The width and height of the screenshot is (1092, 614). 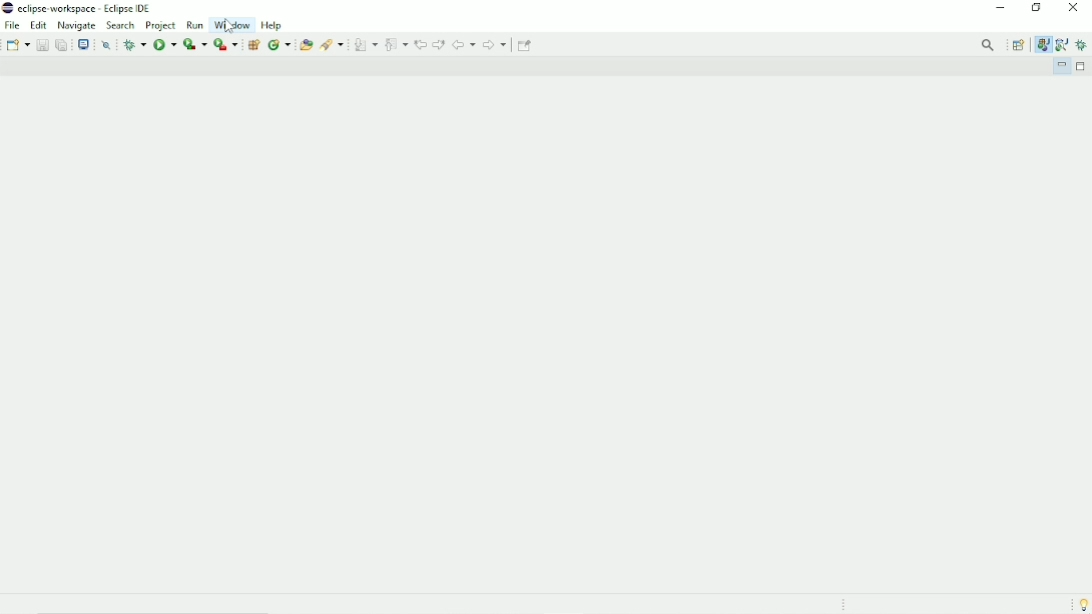 What do you see at coordinates (438, 44) in the screenshot?
I see `Next edit location` at bounding box center [438, 44].